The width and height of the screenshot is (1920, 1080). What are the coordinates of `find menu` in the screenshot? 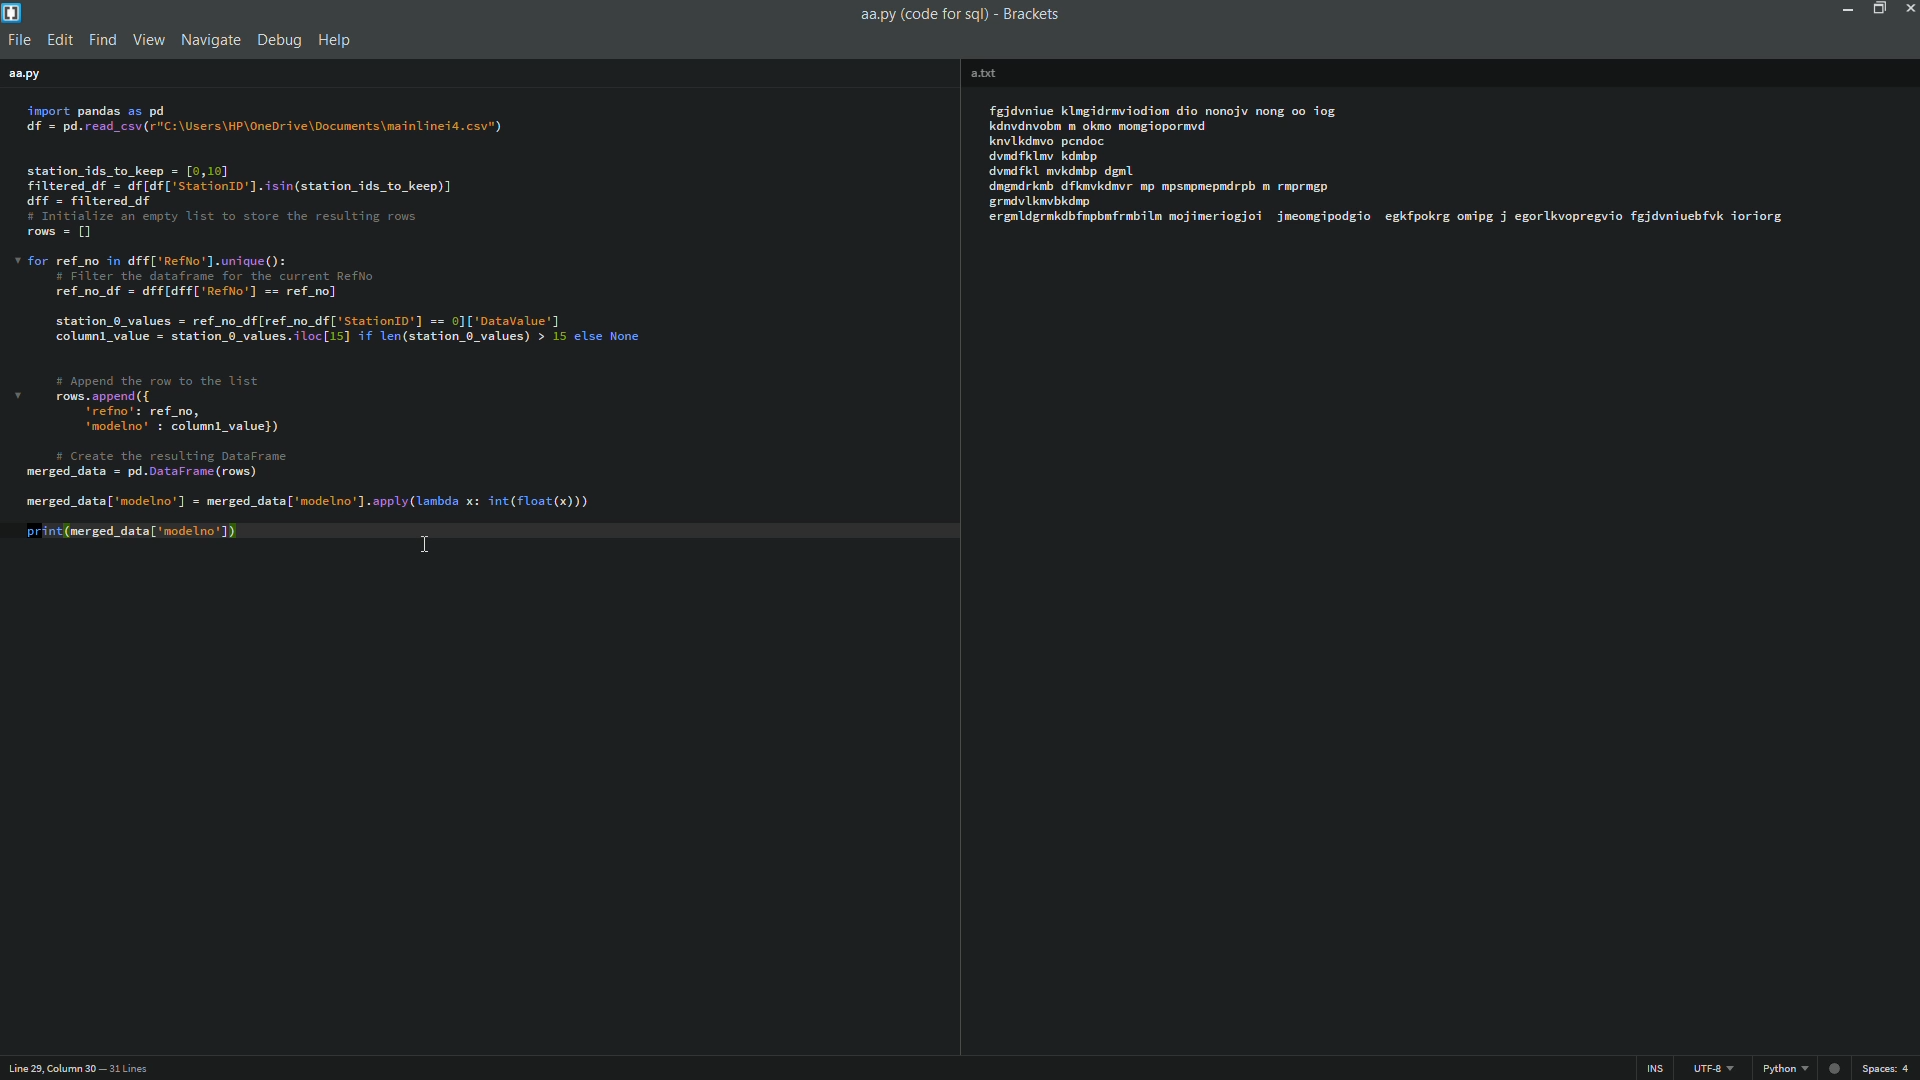 It's located at (104, 42).